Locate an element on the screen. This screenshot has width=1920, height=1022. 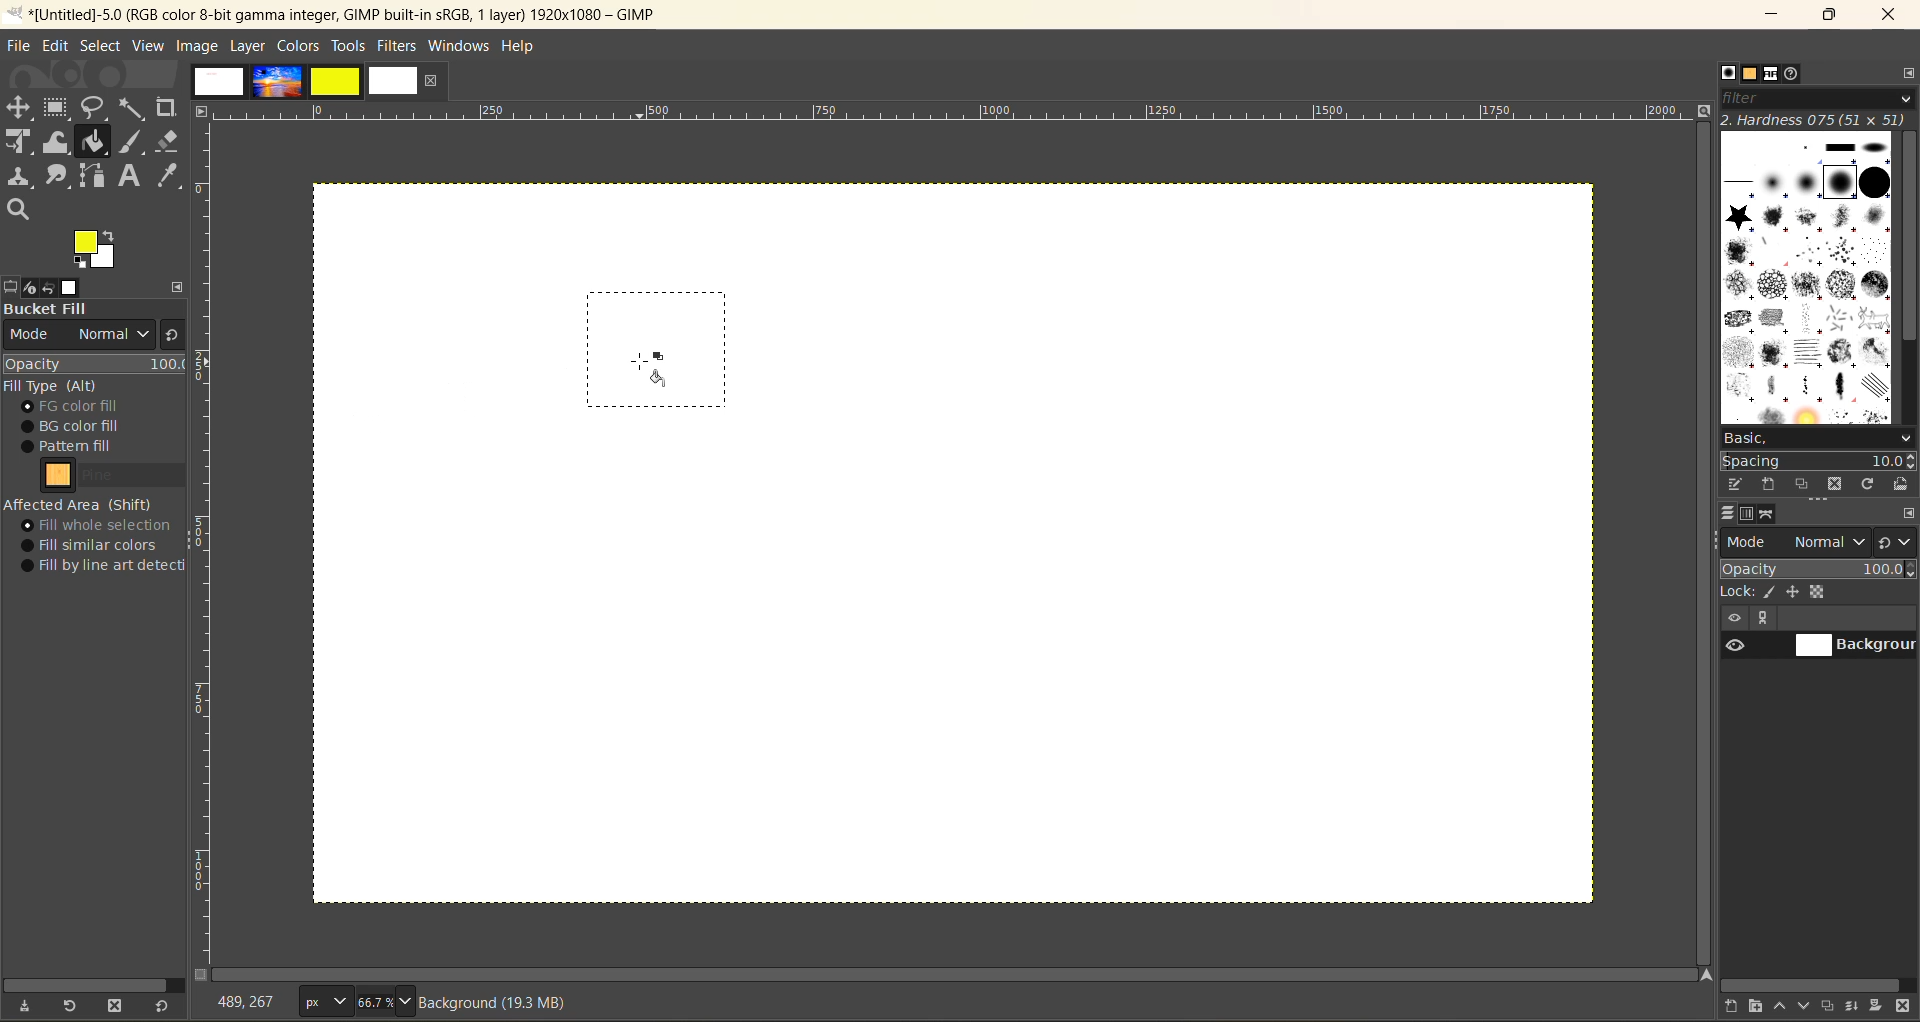
open brush image is located at coordinates (1902, 486).